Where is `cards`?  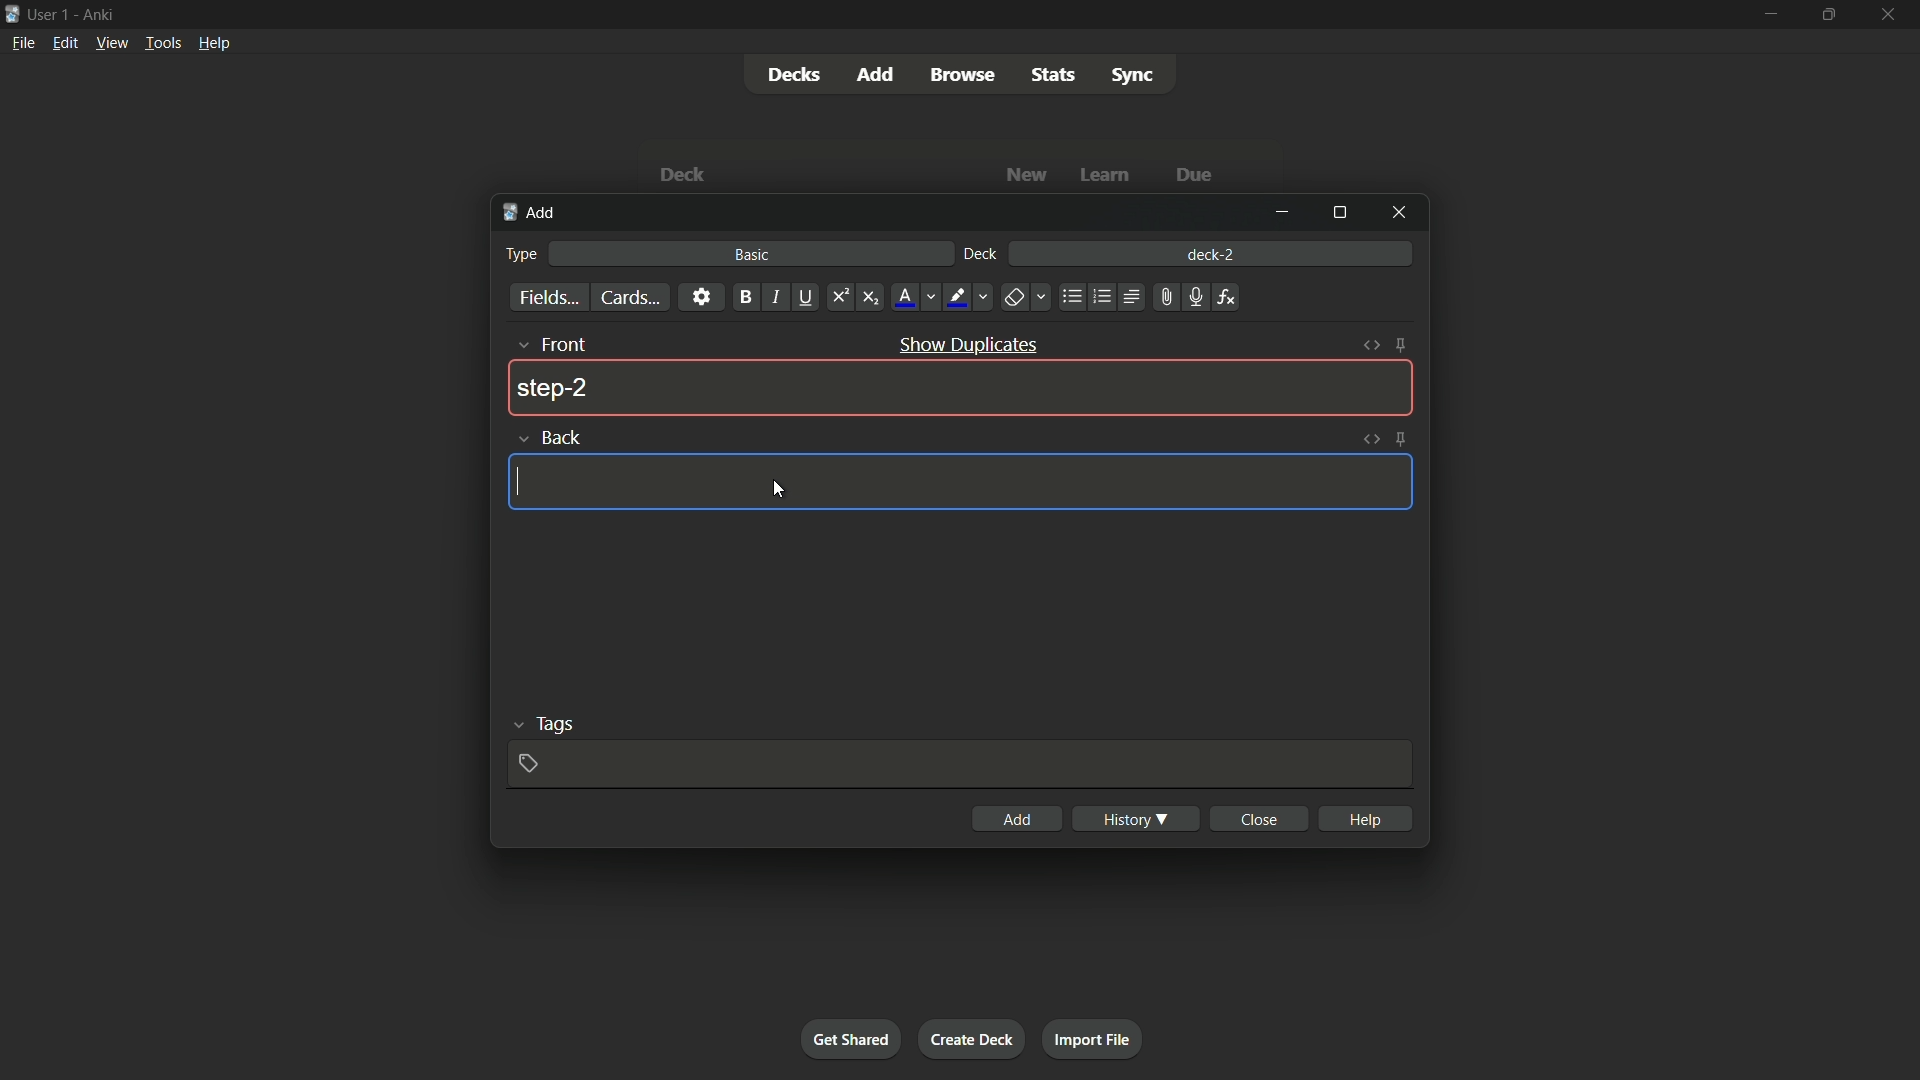
cards is located at coordinates (632, 297).